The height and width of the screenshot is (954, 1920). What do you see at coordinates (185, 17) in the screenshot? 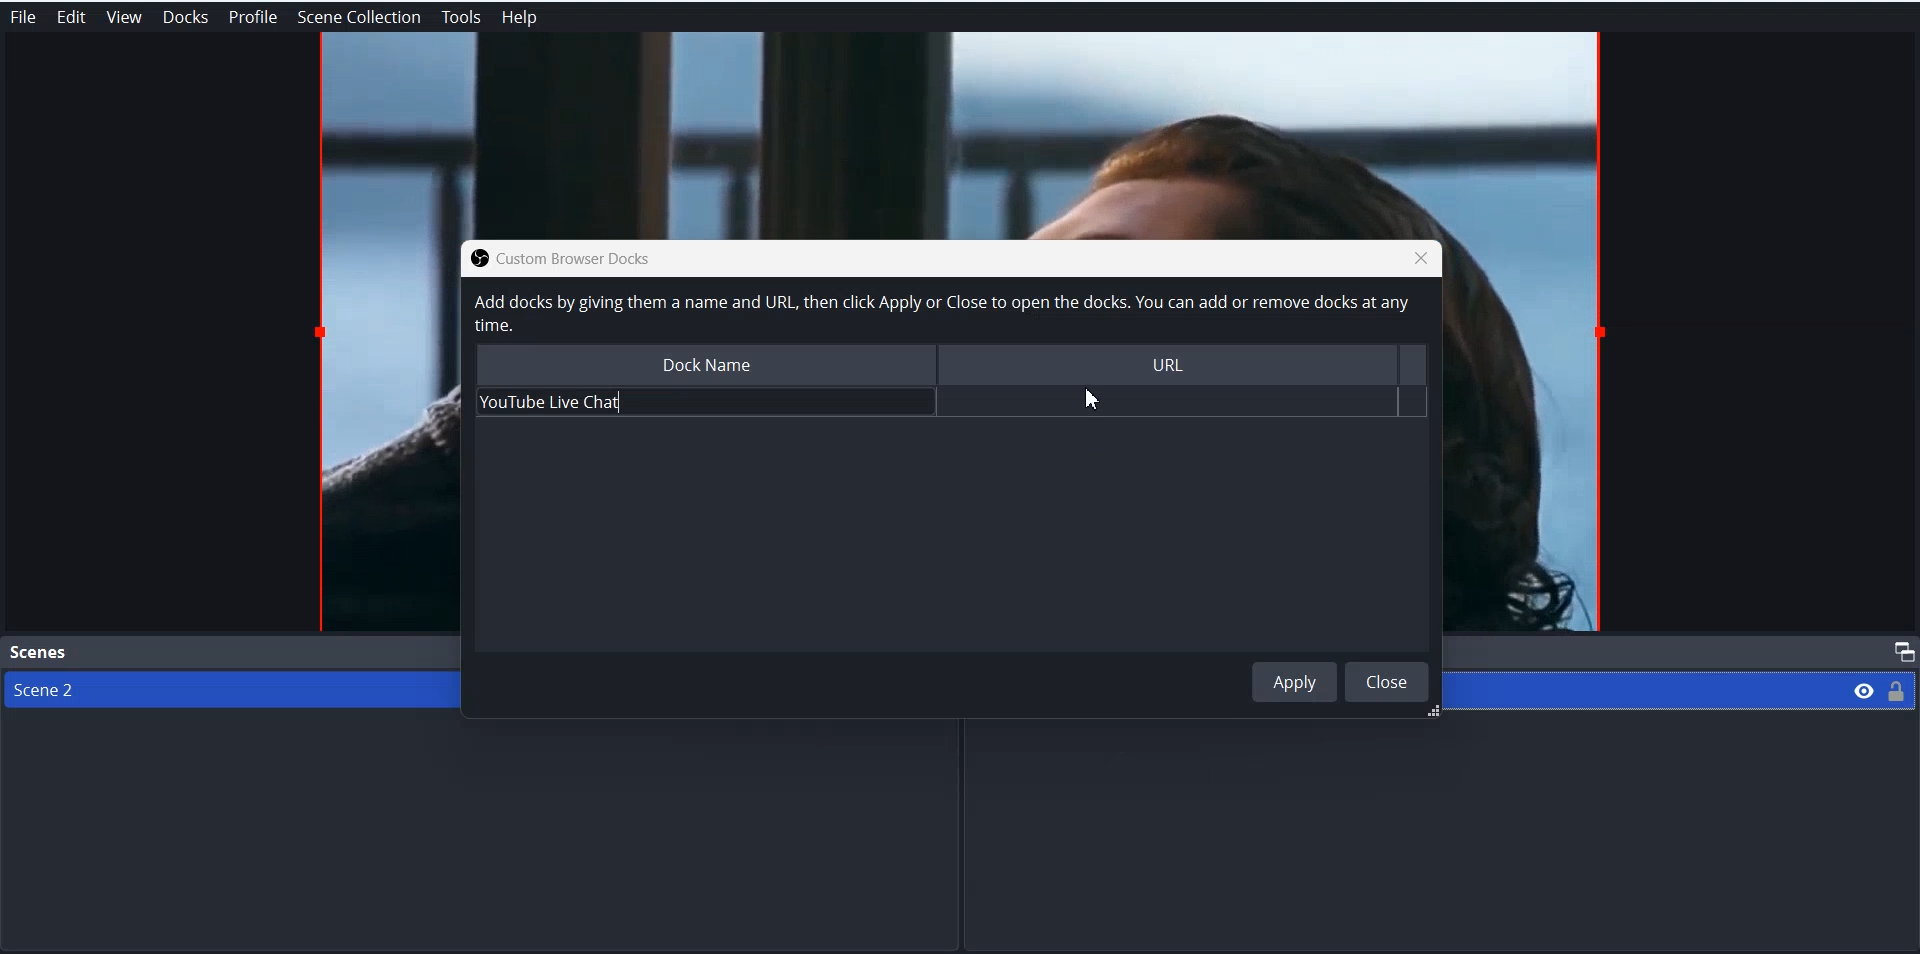
I see `Docks` at bounding box center [185, 17].